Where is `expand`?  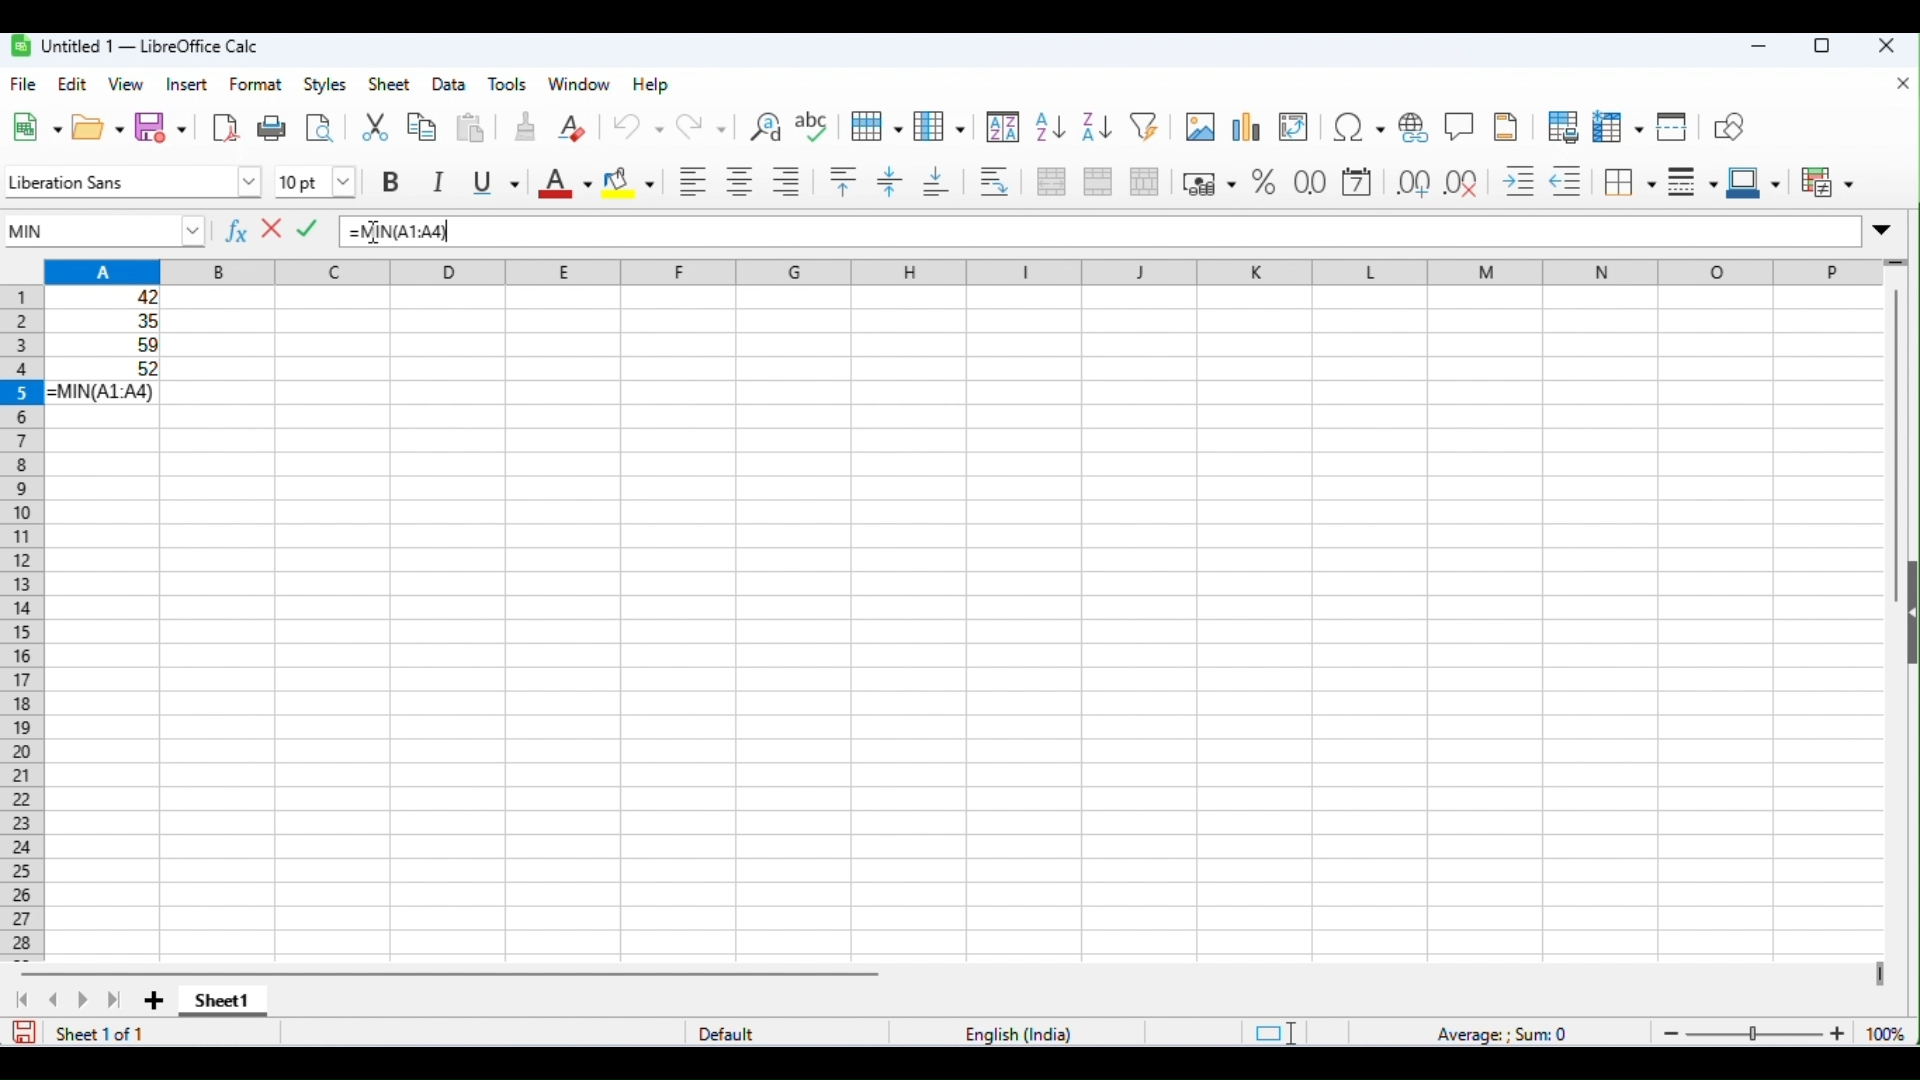 expand is located at coordinates (1885, 228).